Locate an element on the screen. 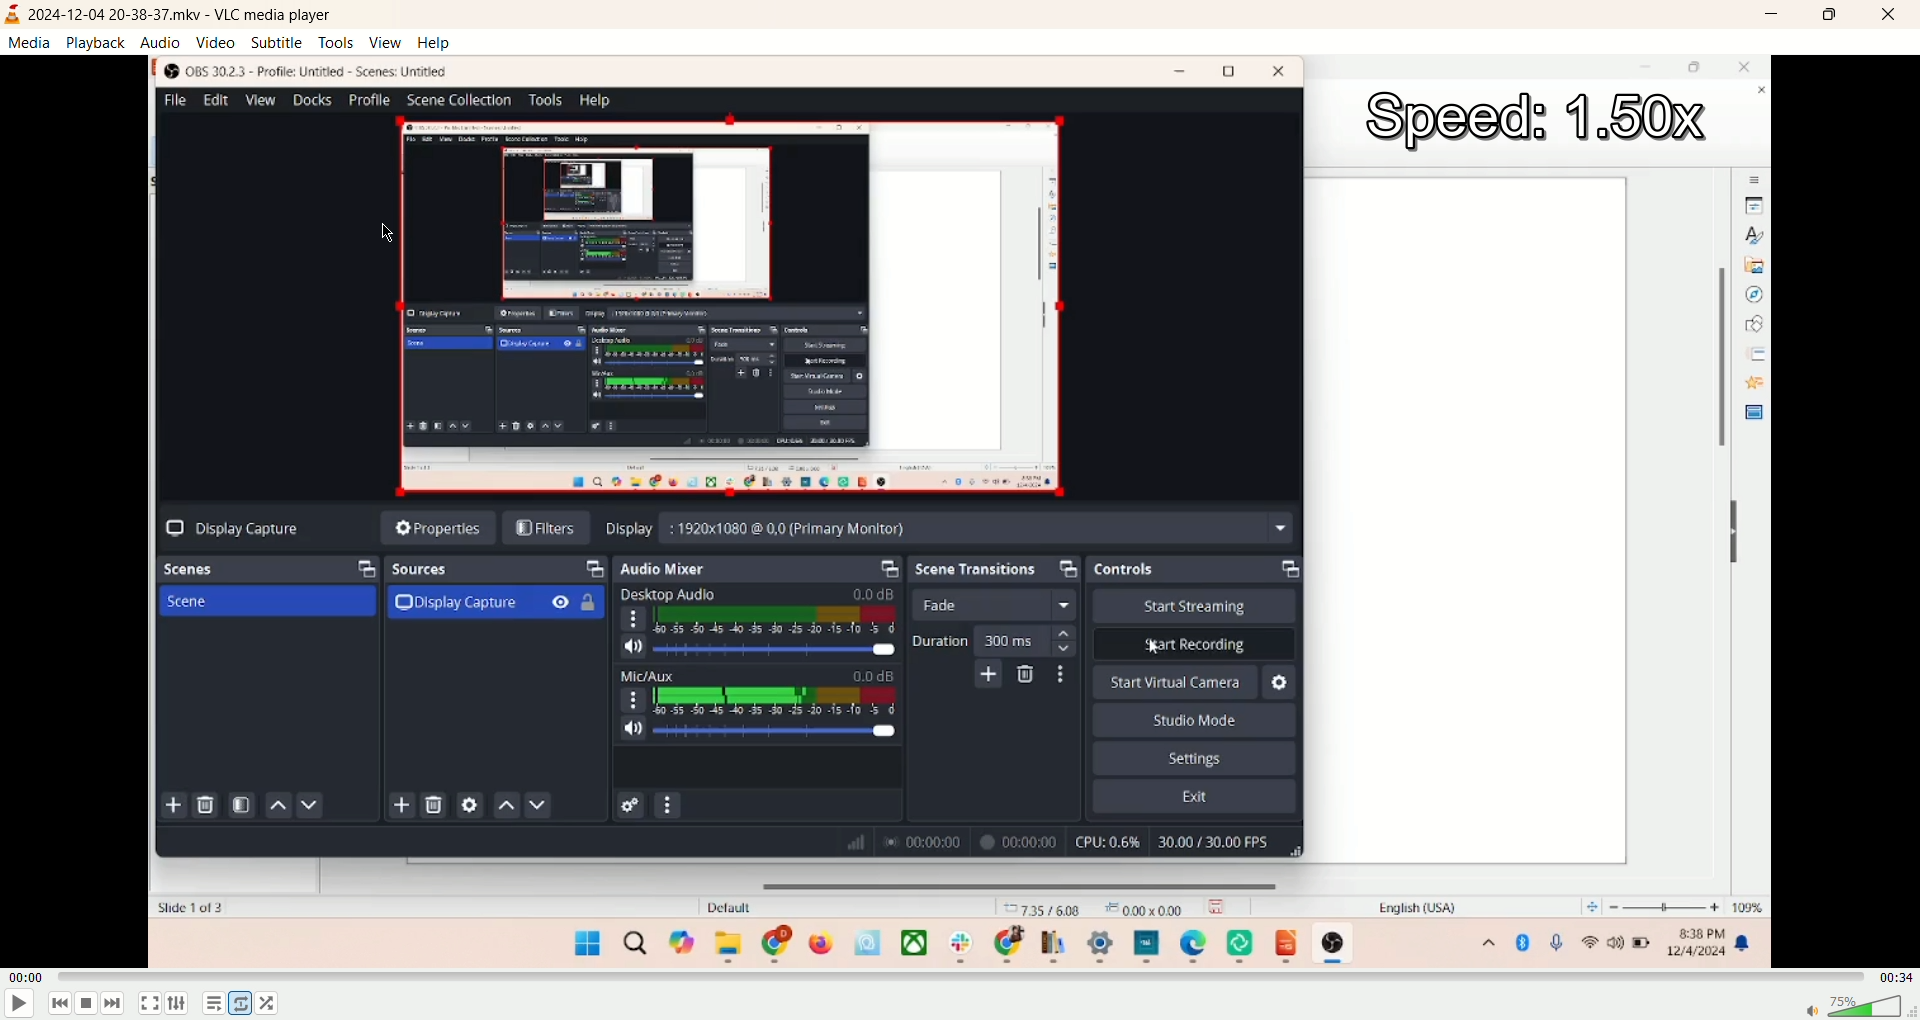 This screenshot has height=1020, width=1920. playback is located at coordinates (95, 42).